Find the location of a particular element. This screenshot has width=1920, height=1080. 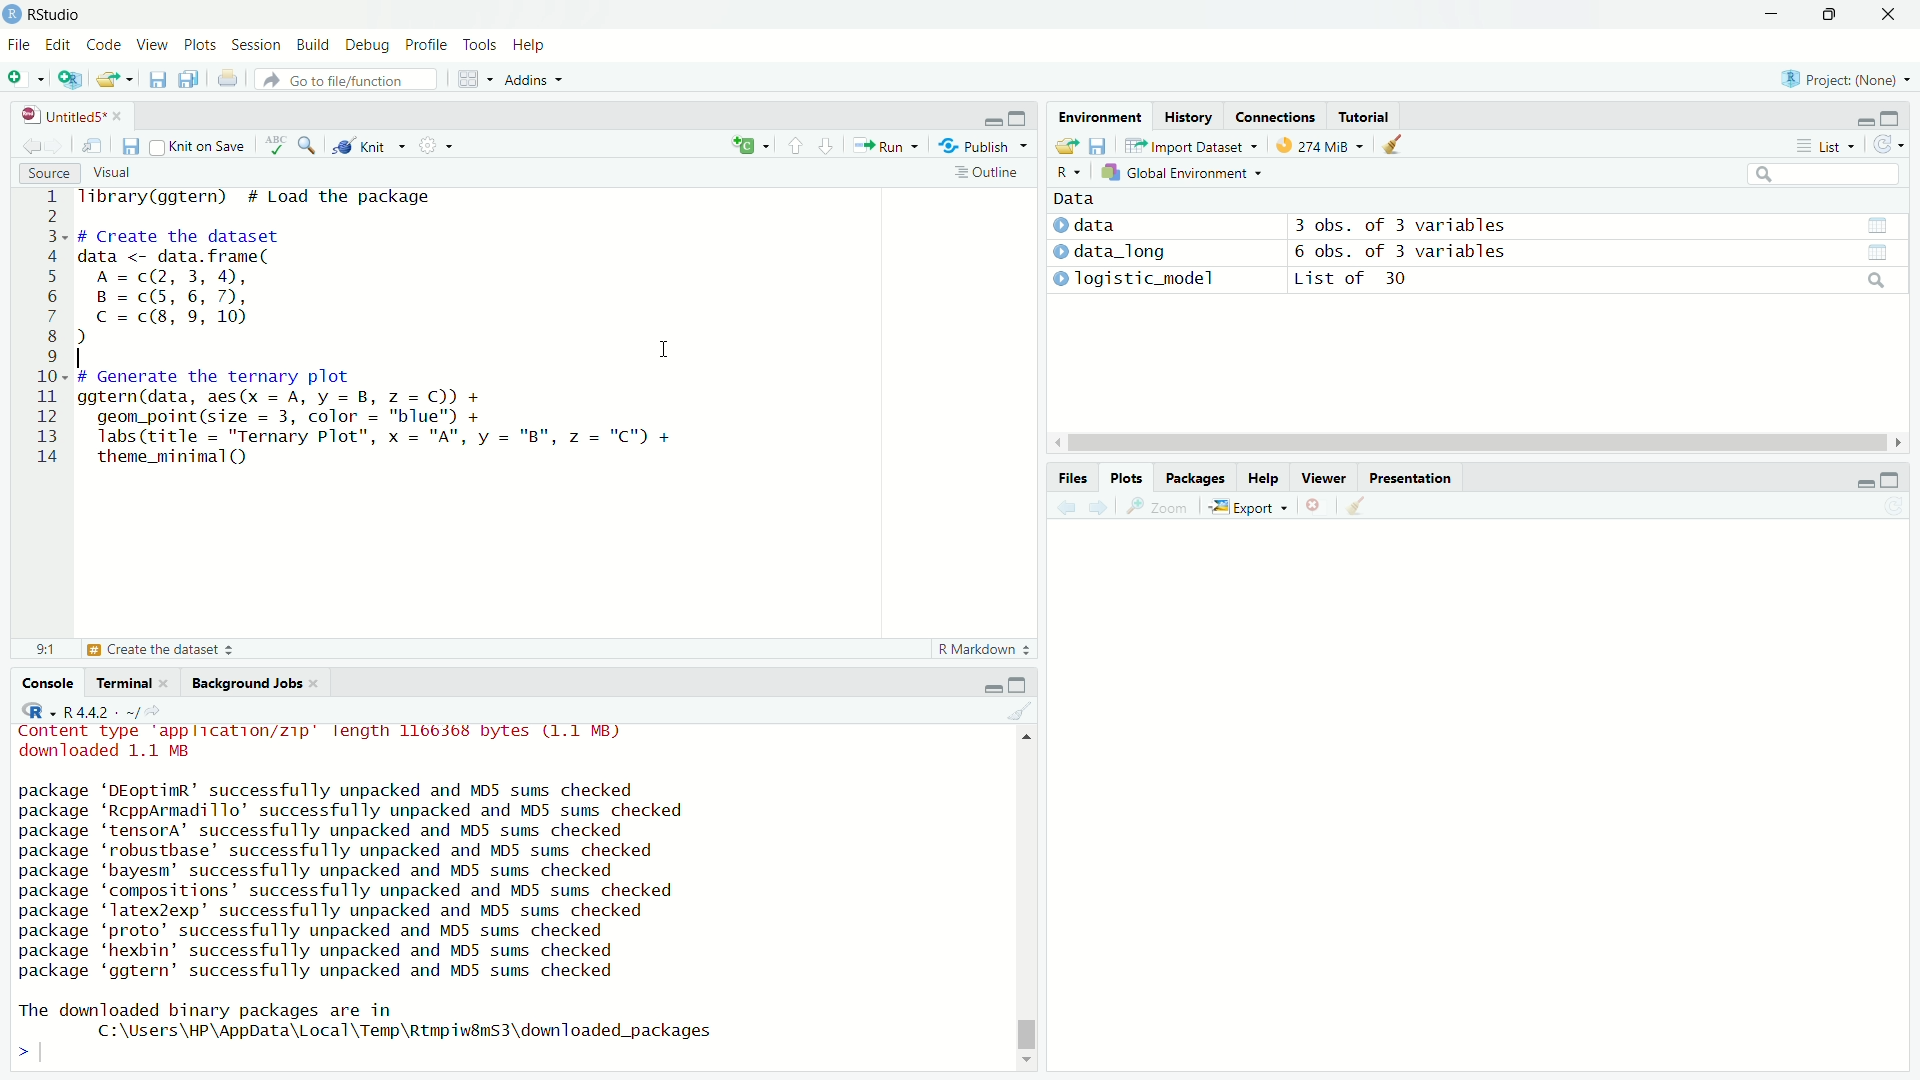

minimise is located at coordinates (991, 118).